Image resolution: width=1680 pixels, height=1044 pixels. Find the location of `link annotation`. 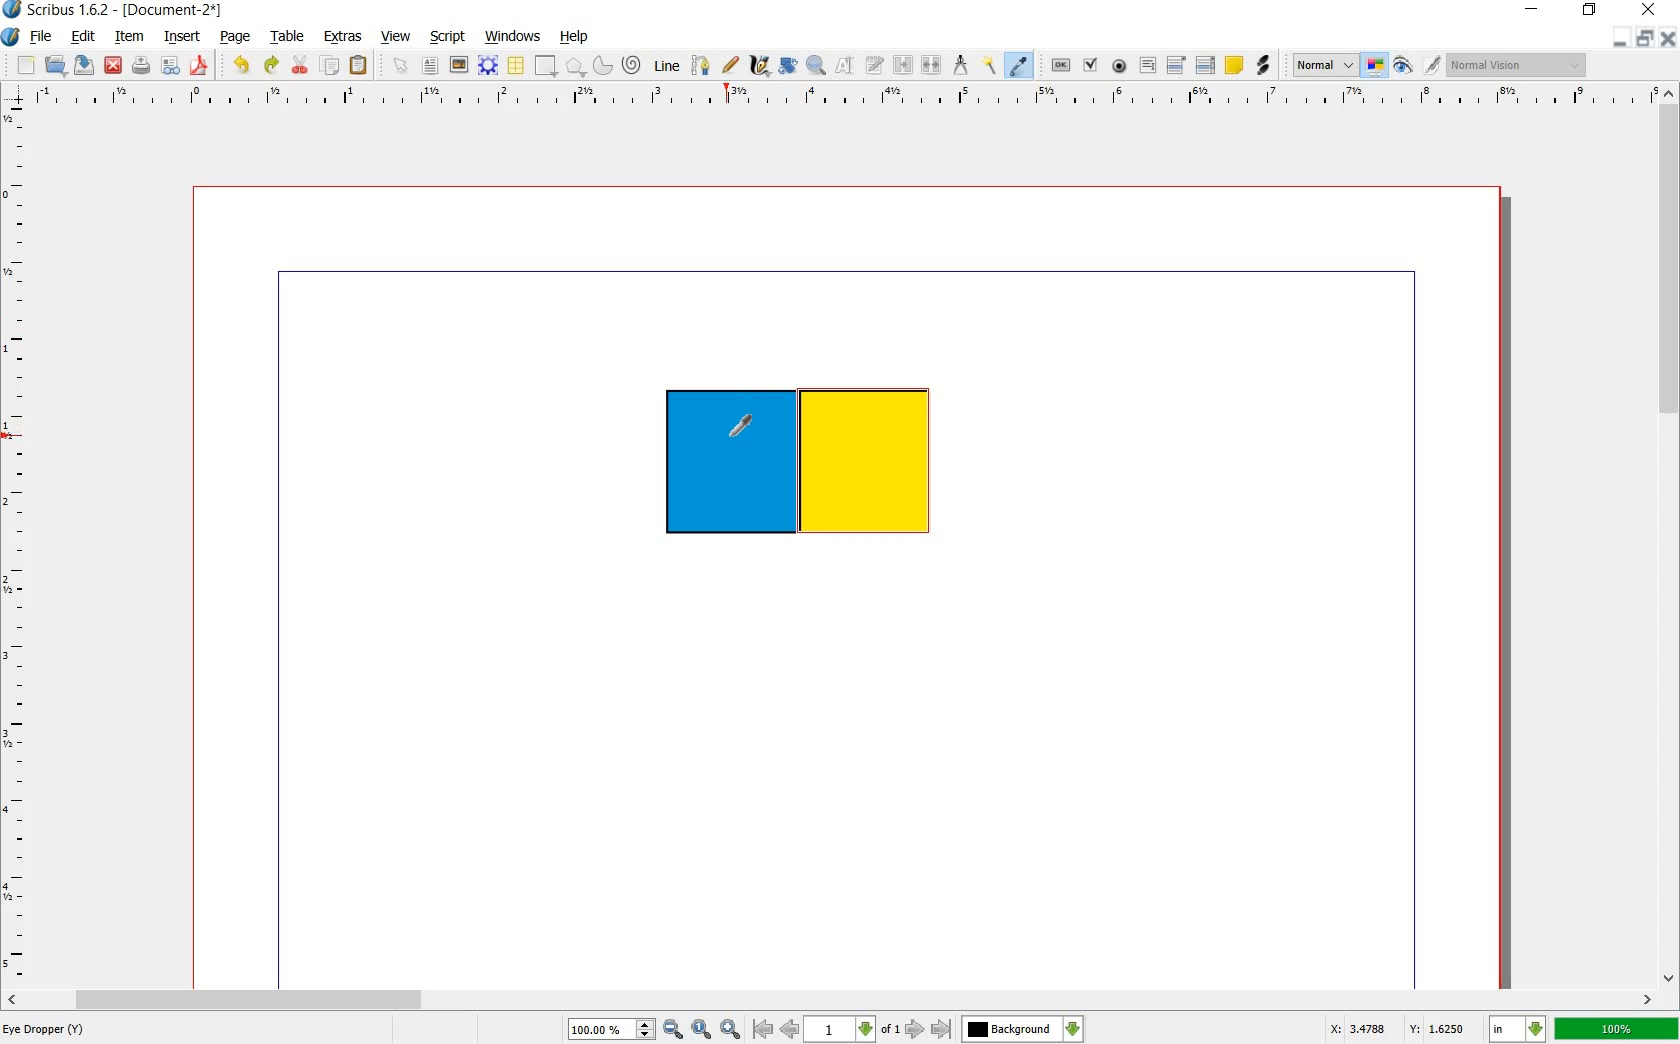

link annotation is located at coordinates (1264, 66).